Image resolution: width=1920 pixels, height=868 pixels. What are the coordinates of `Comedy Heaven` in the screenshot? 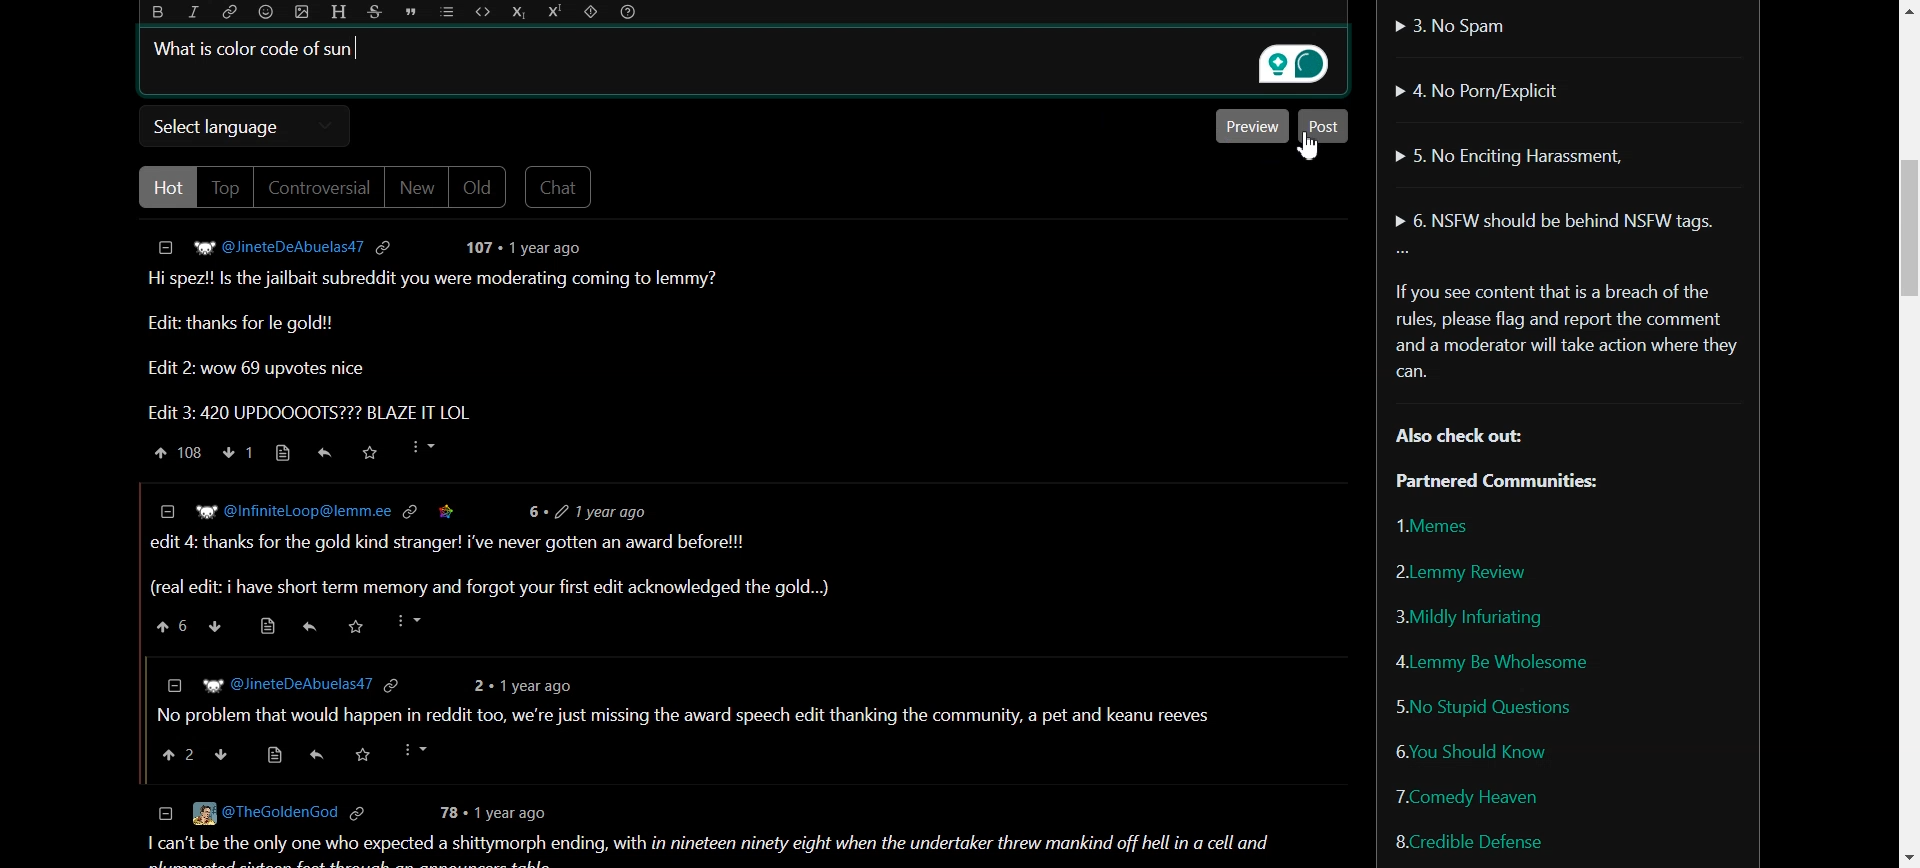 It's located at (1468, 795).